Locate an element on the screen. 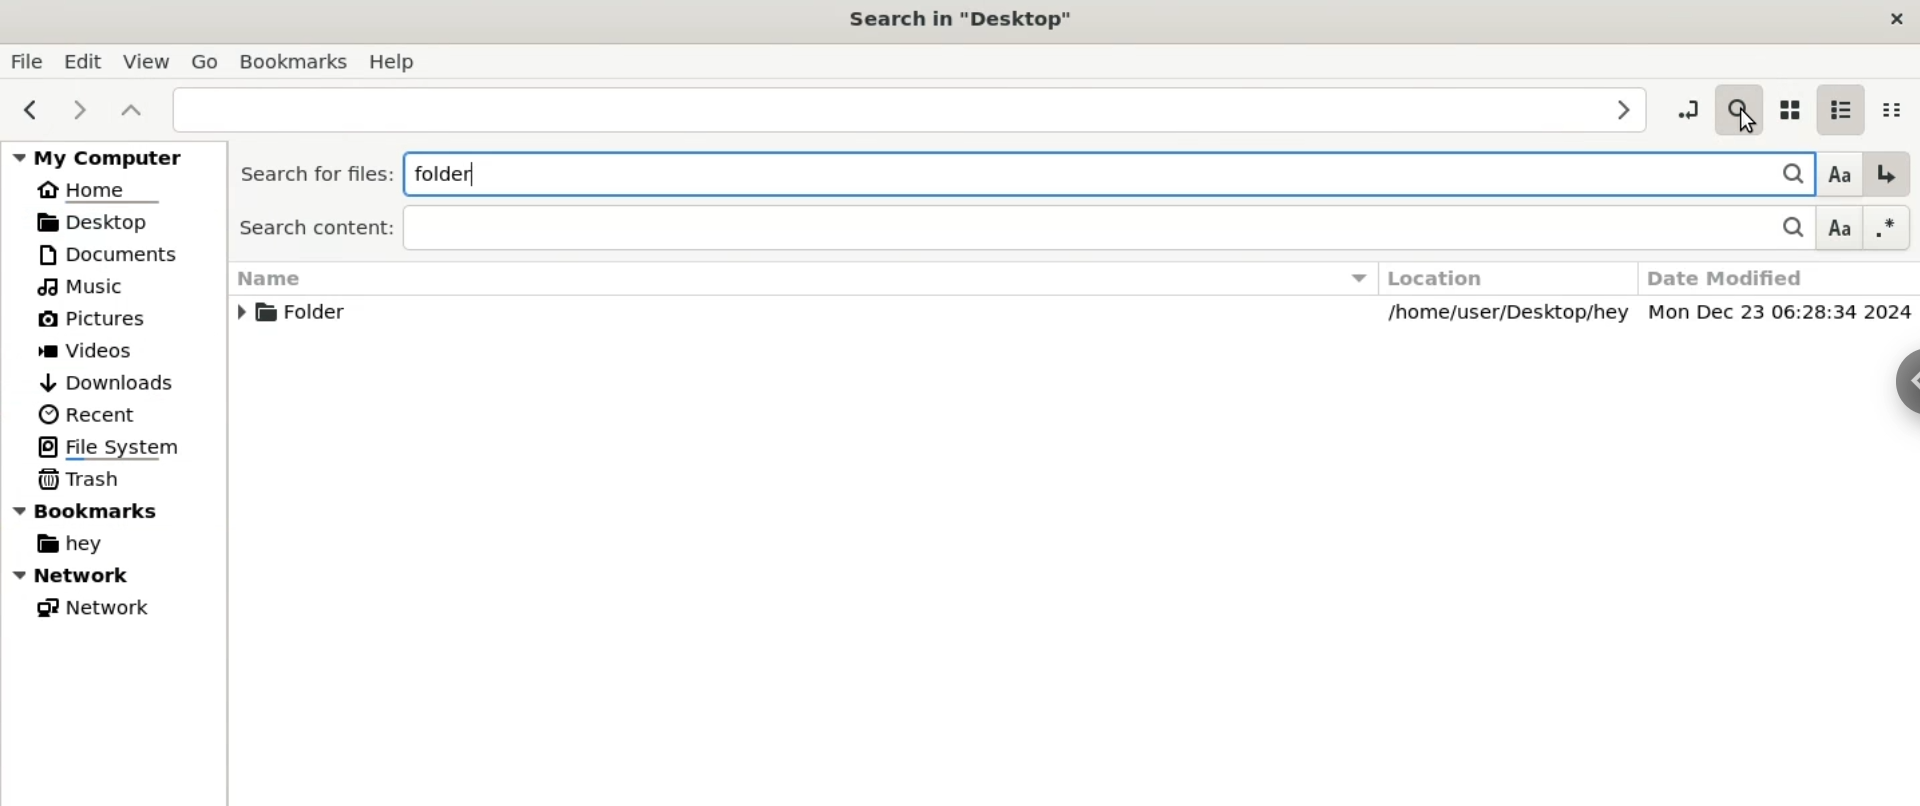 The height and width of the screenshot is (806, 1920). toggle location entry is located at coordinates (1686, 104).